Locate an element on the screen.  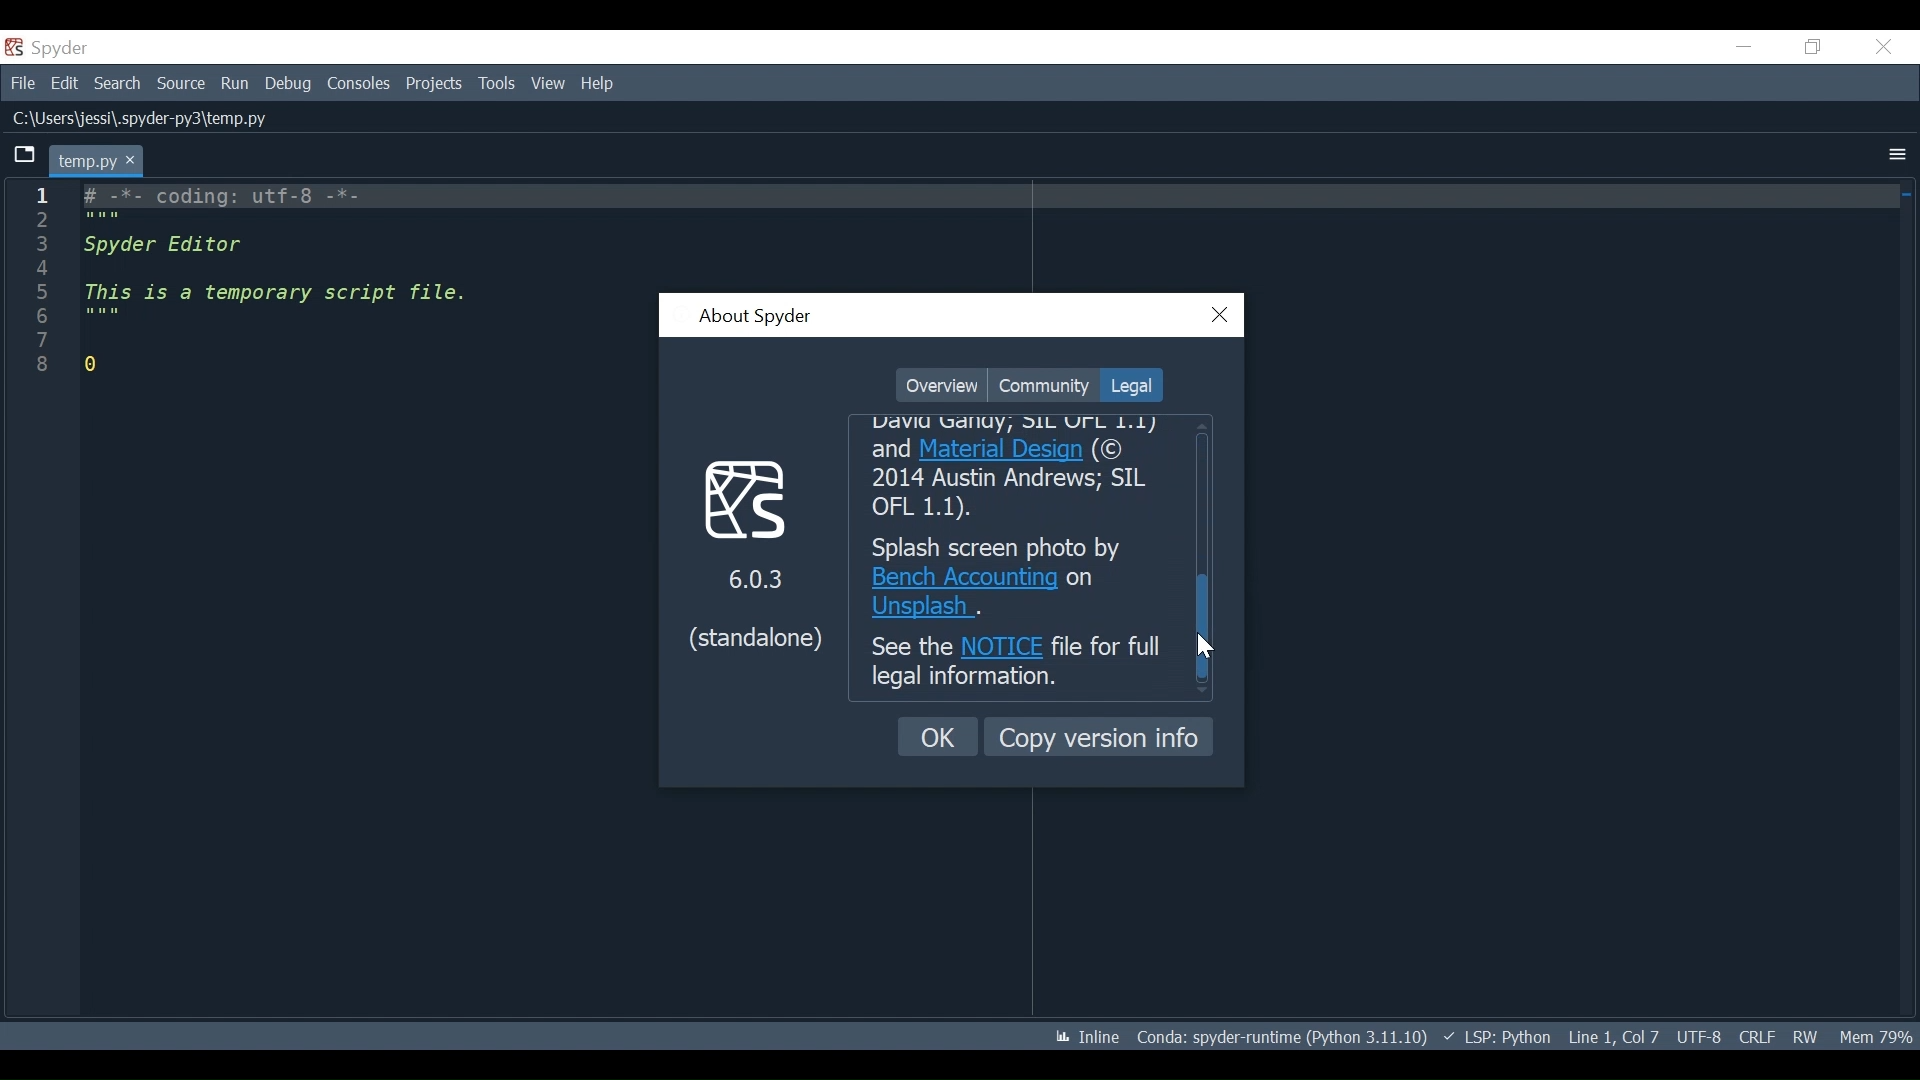
UTF-8 is located at coordinates (1702, 1035).